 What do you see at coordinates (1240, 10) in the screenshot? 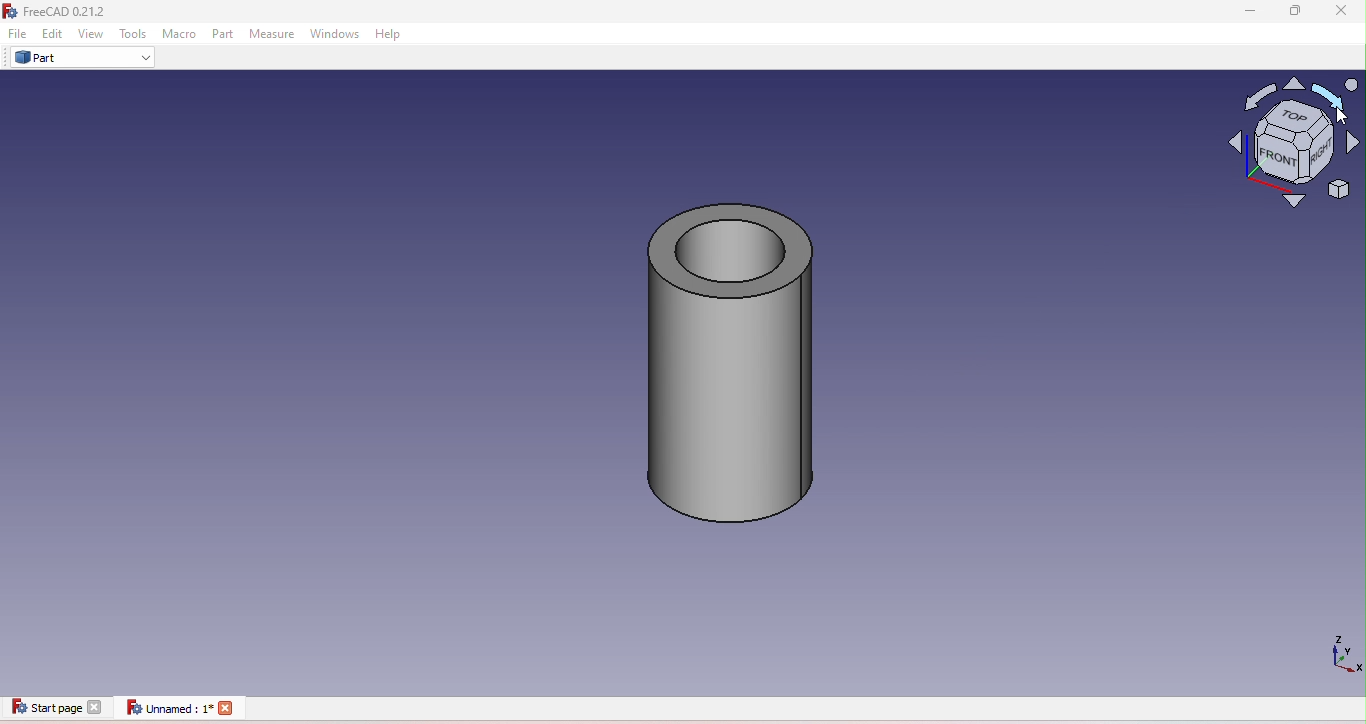
I see `Minimize` at bounding box center [1240, 10].